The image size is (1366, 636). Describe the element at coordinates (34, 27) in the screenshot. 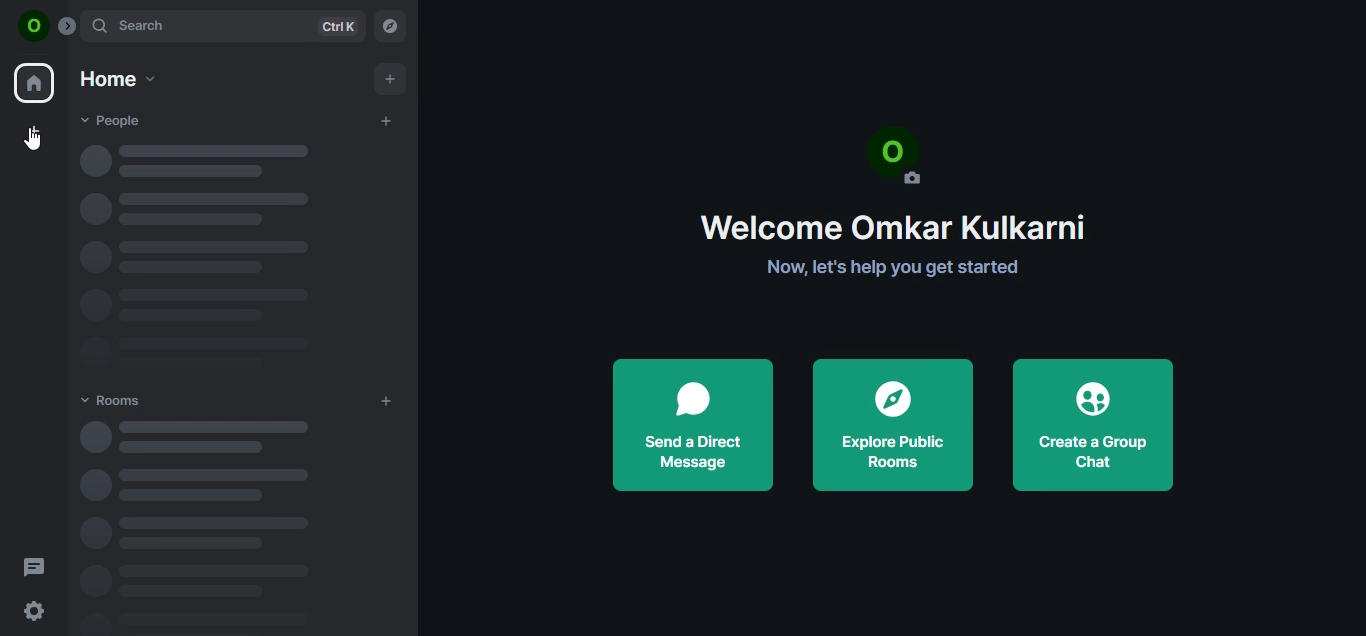

I see `icon` at that location.